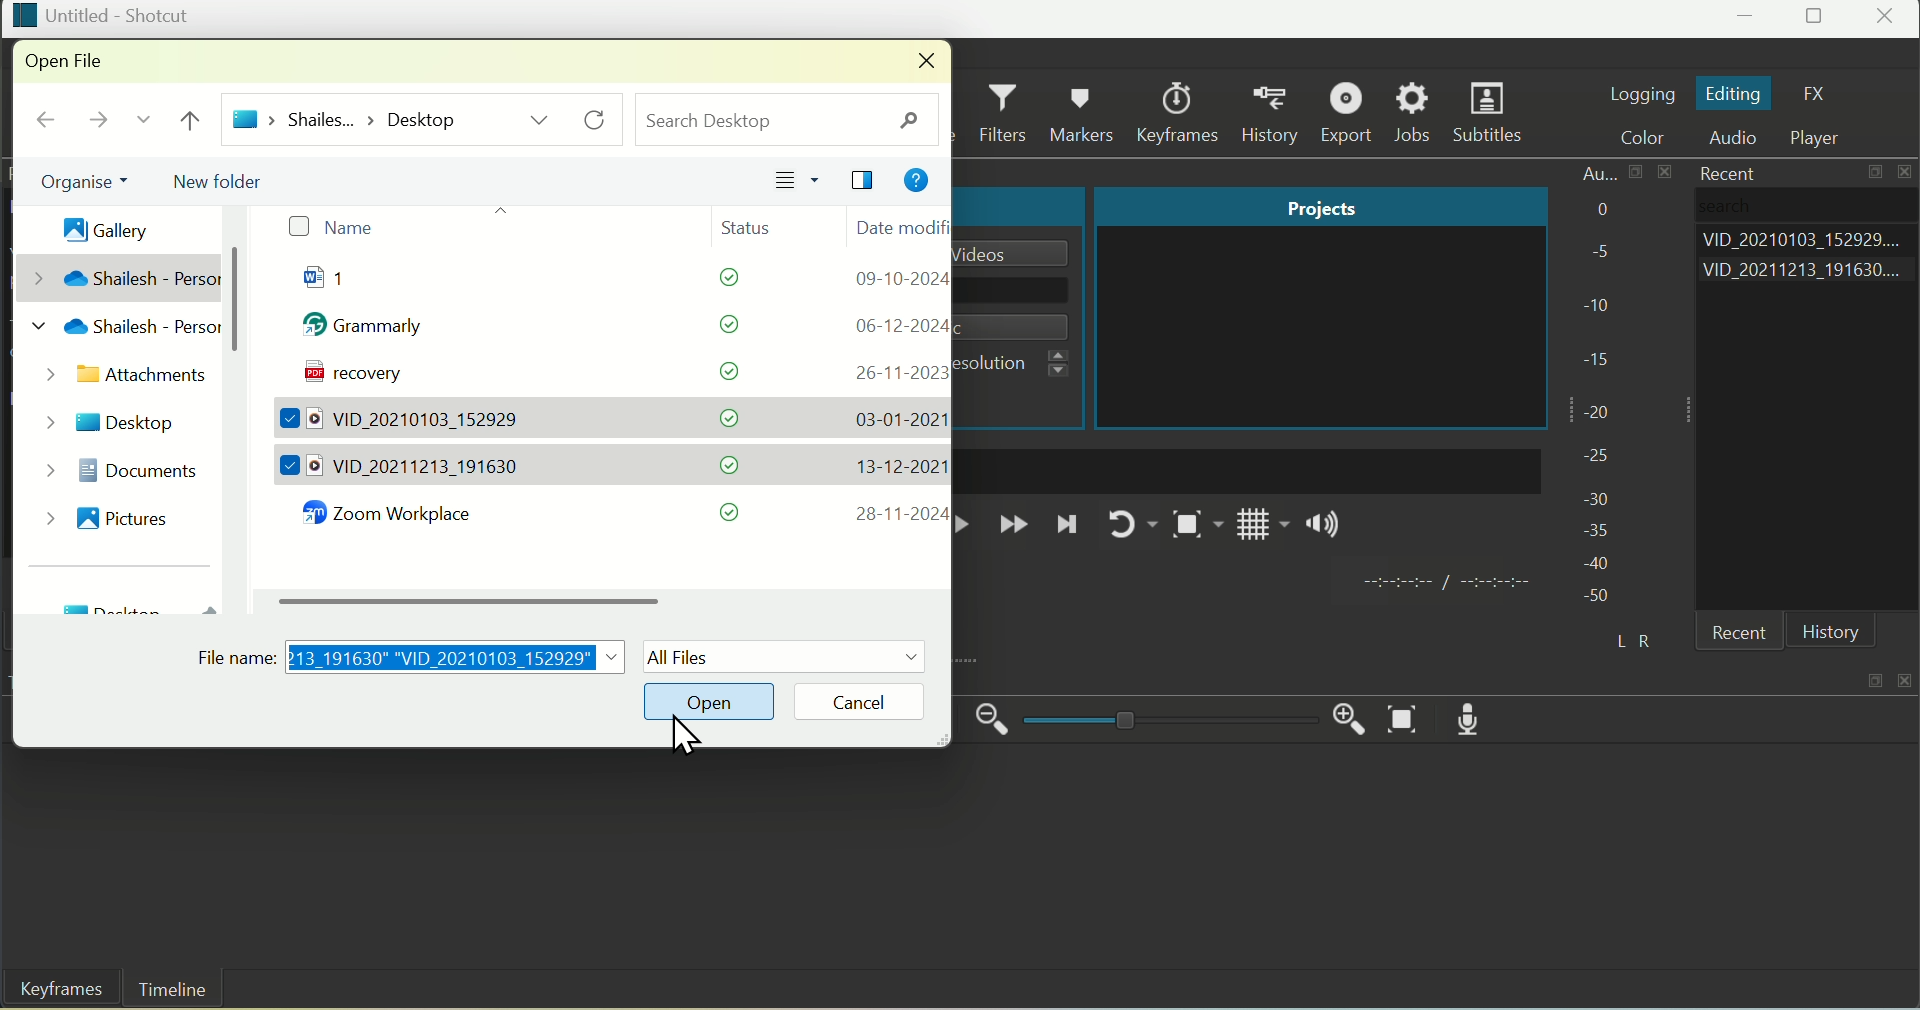  What do you see at coordinates (94, 123) in the screenshot?
I see `next` at bounding box center [94, 123].